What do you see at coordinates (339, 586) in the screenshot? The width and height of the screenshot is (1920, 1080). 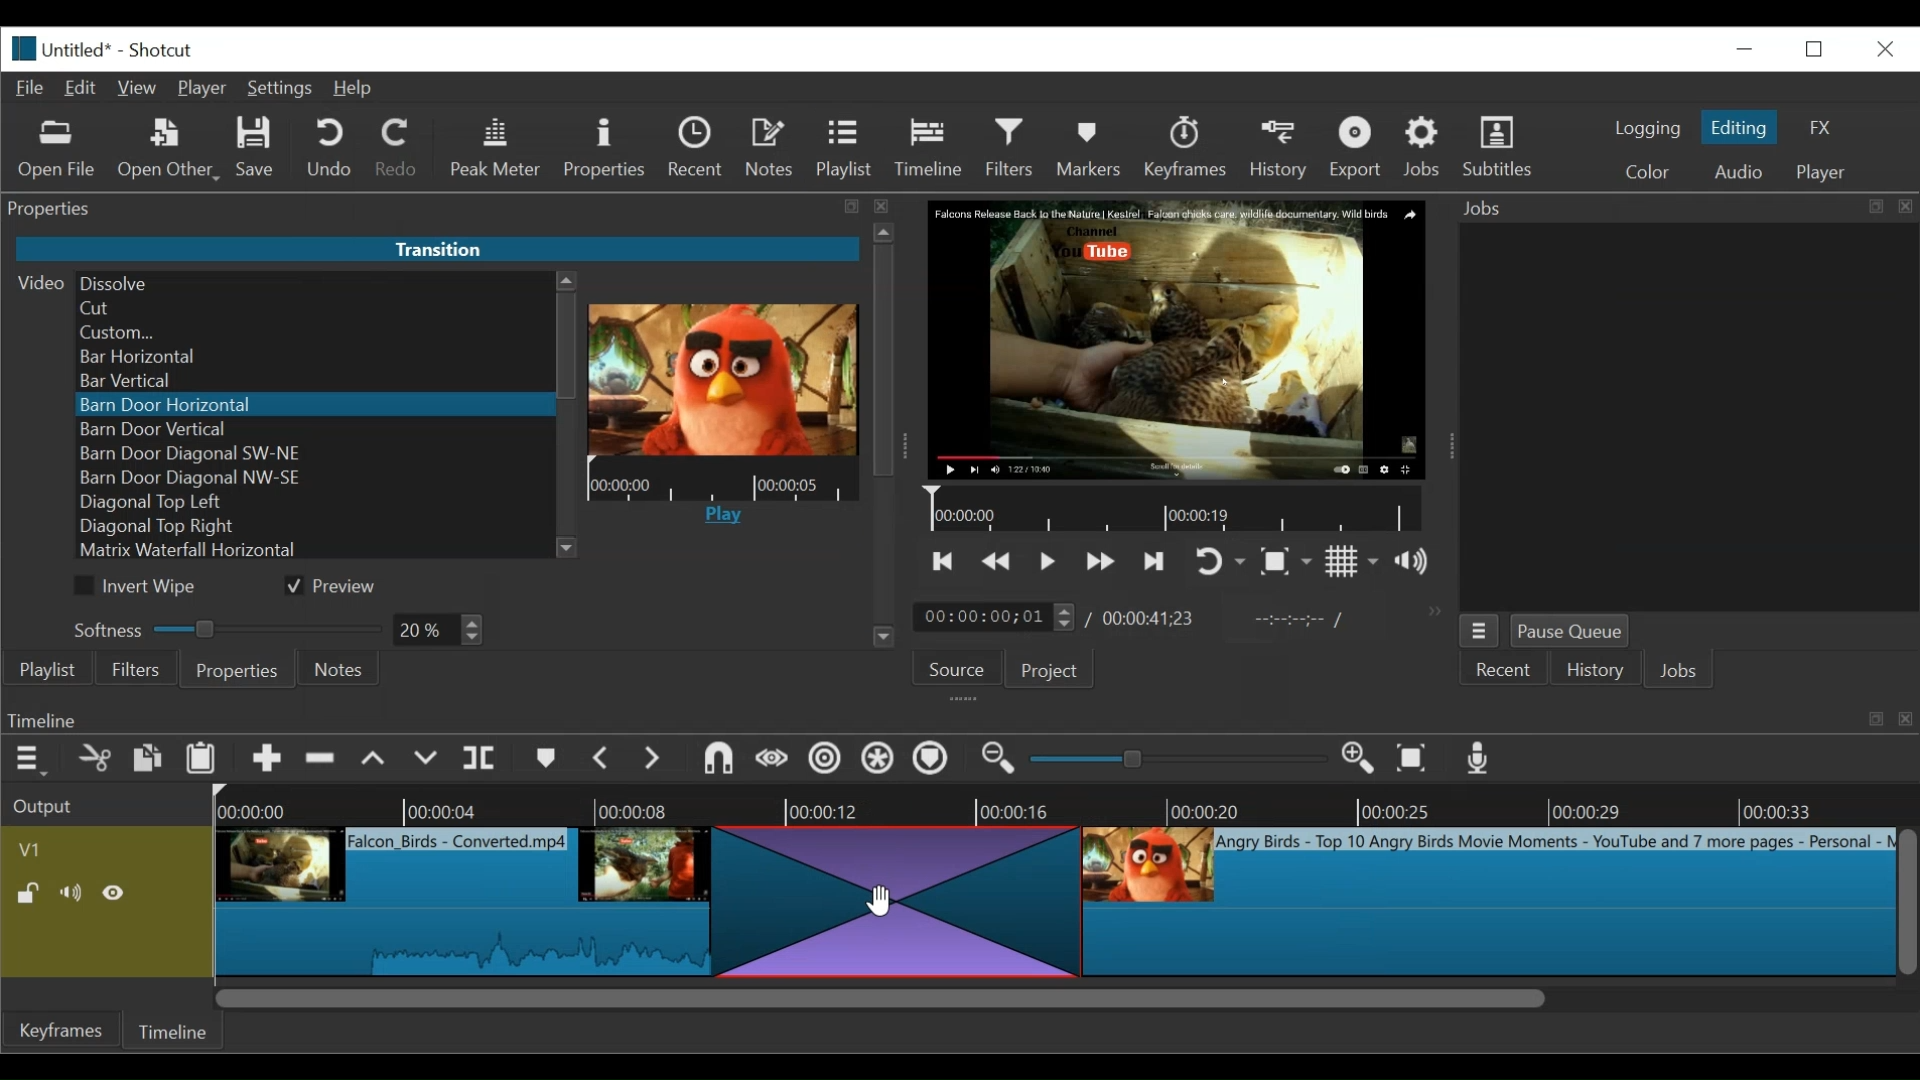 I see `(un)check Preview` at bounding box center [339, 586].